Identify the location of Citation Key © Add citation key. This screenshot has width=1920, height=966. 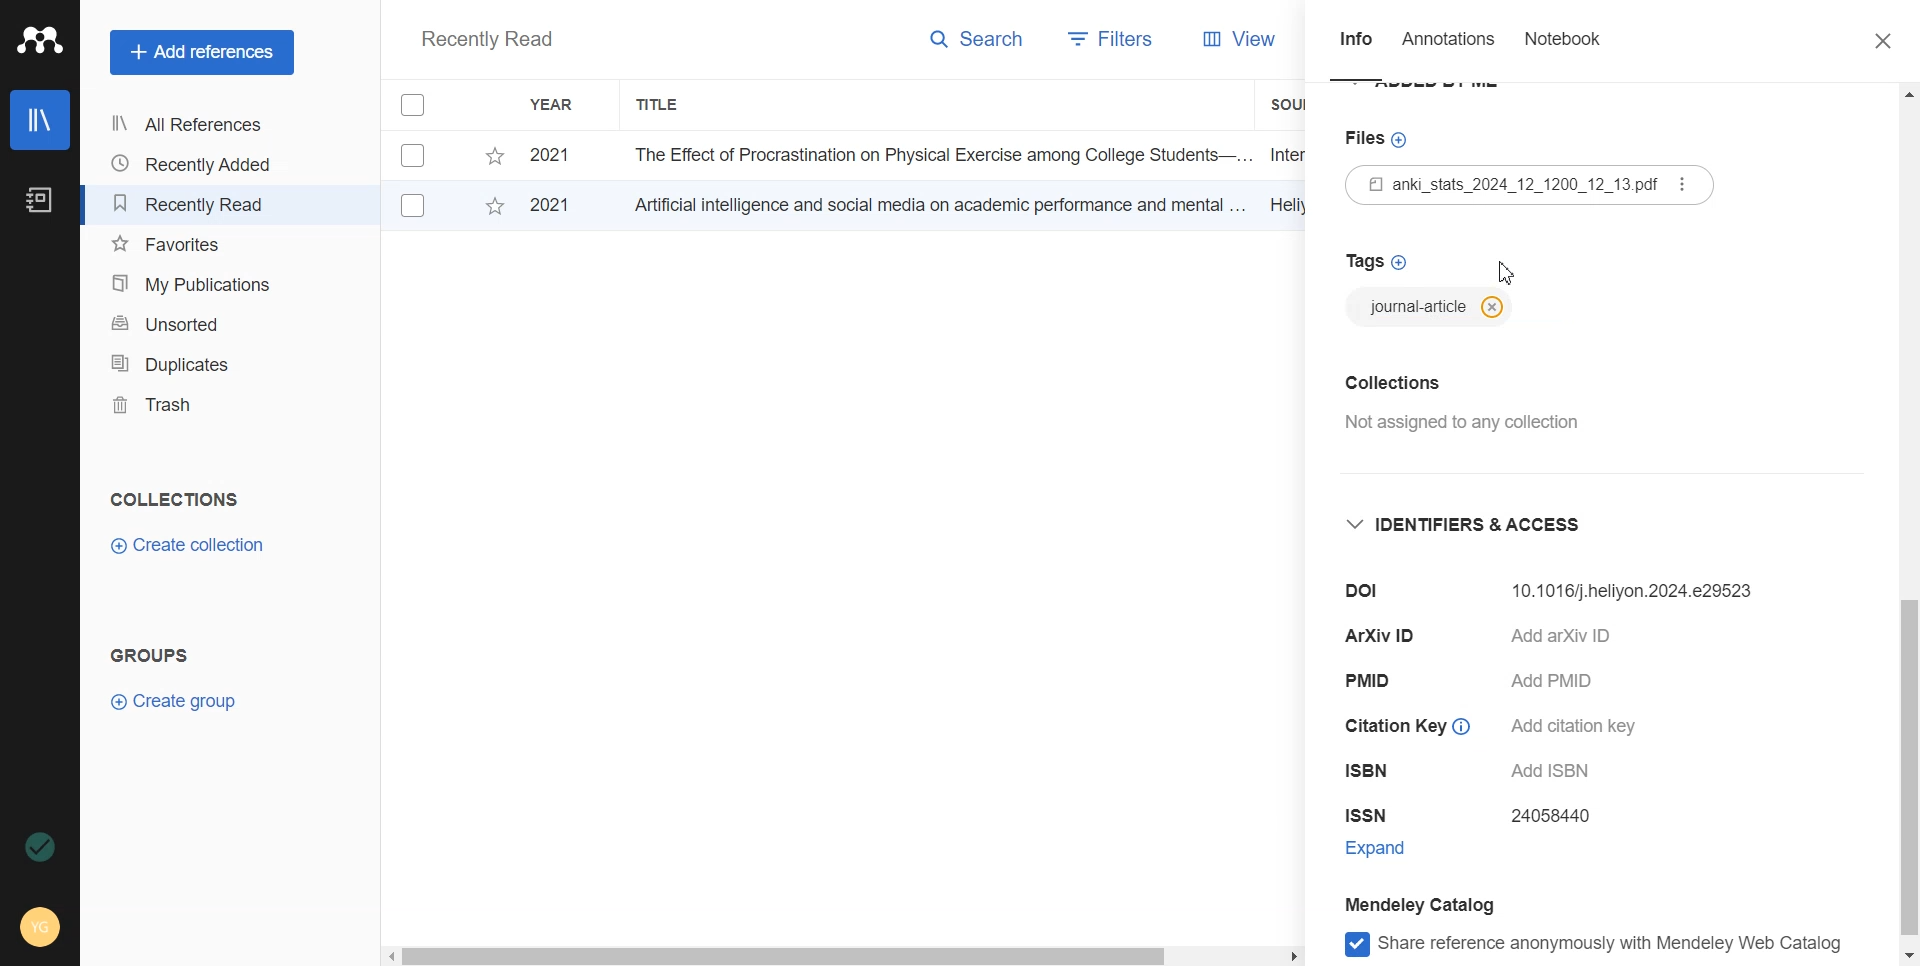
(1497, 732).